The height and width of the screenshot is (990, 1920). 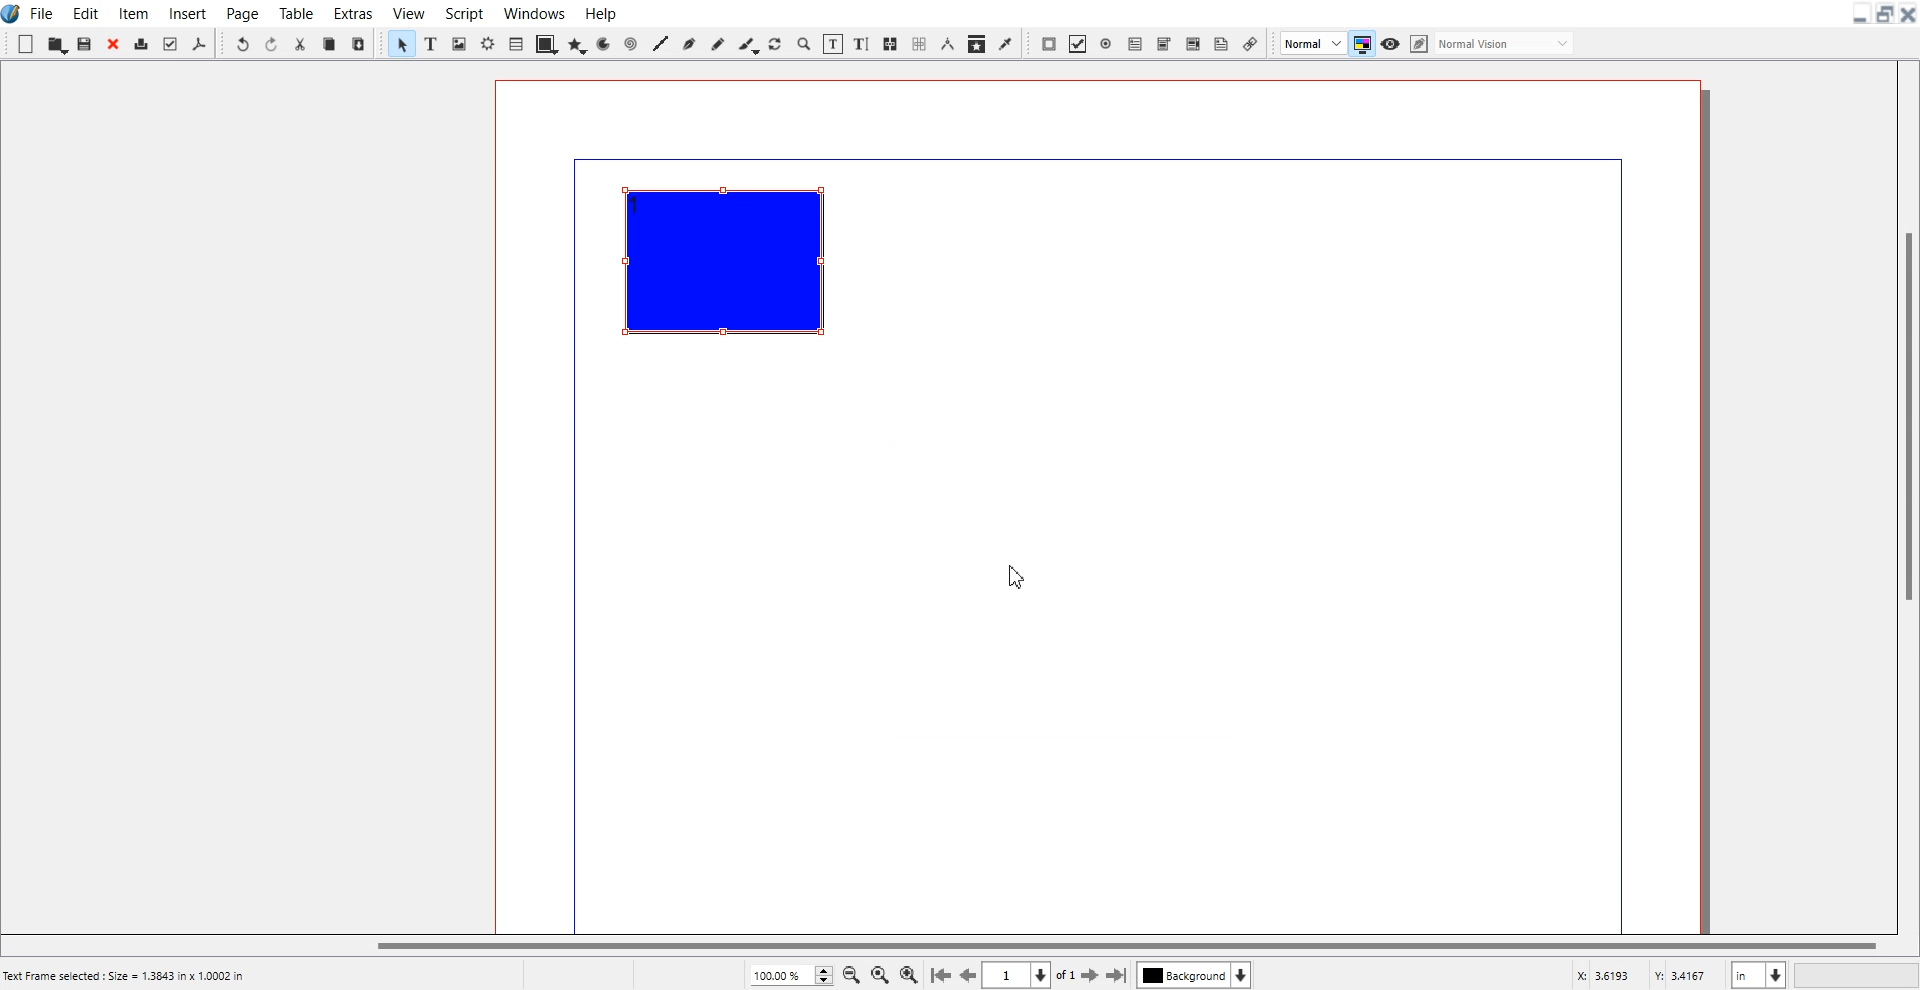 What do you see at coordinates (1906, 494) in the screenshot?
I see `Vertical Scroll bar` at bounding box center [1906, 494].